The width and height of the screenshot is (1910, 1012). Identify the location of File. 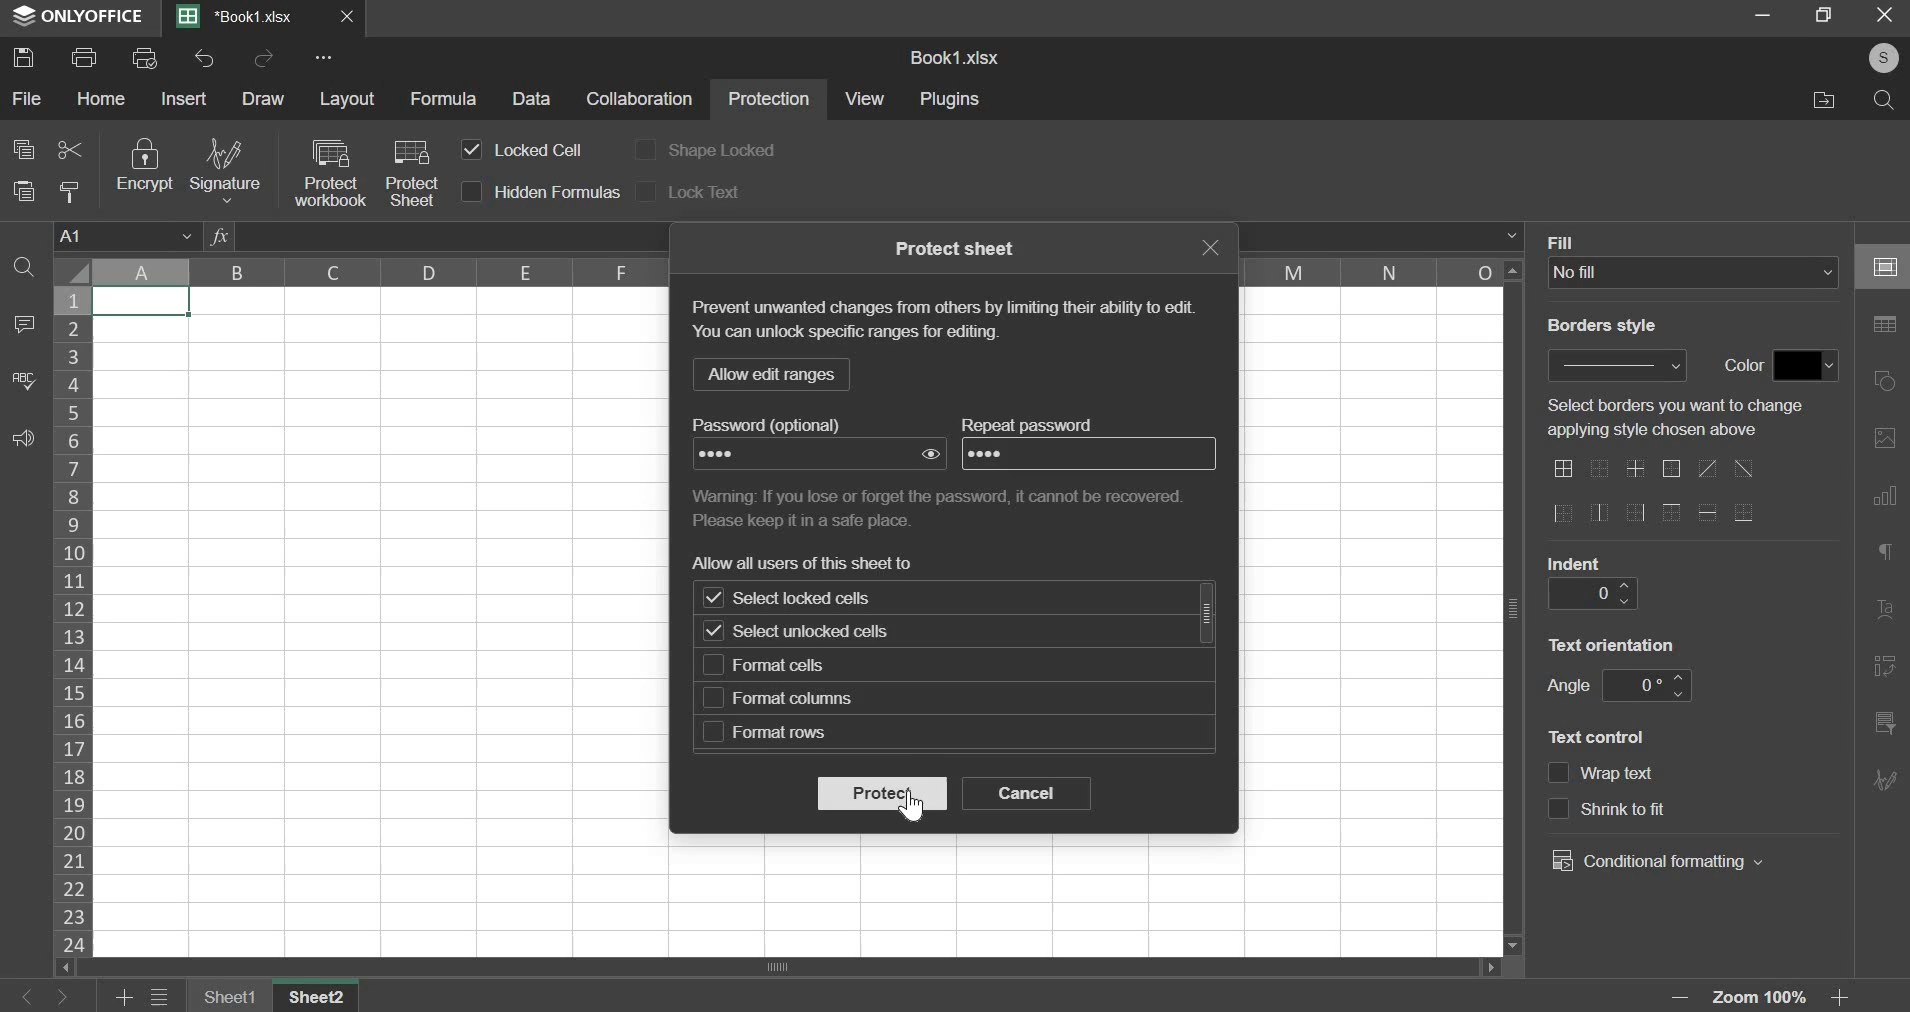
(1819, 100).